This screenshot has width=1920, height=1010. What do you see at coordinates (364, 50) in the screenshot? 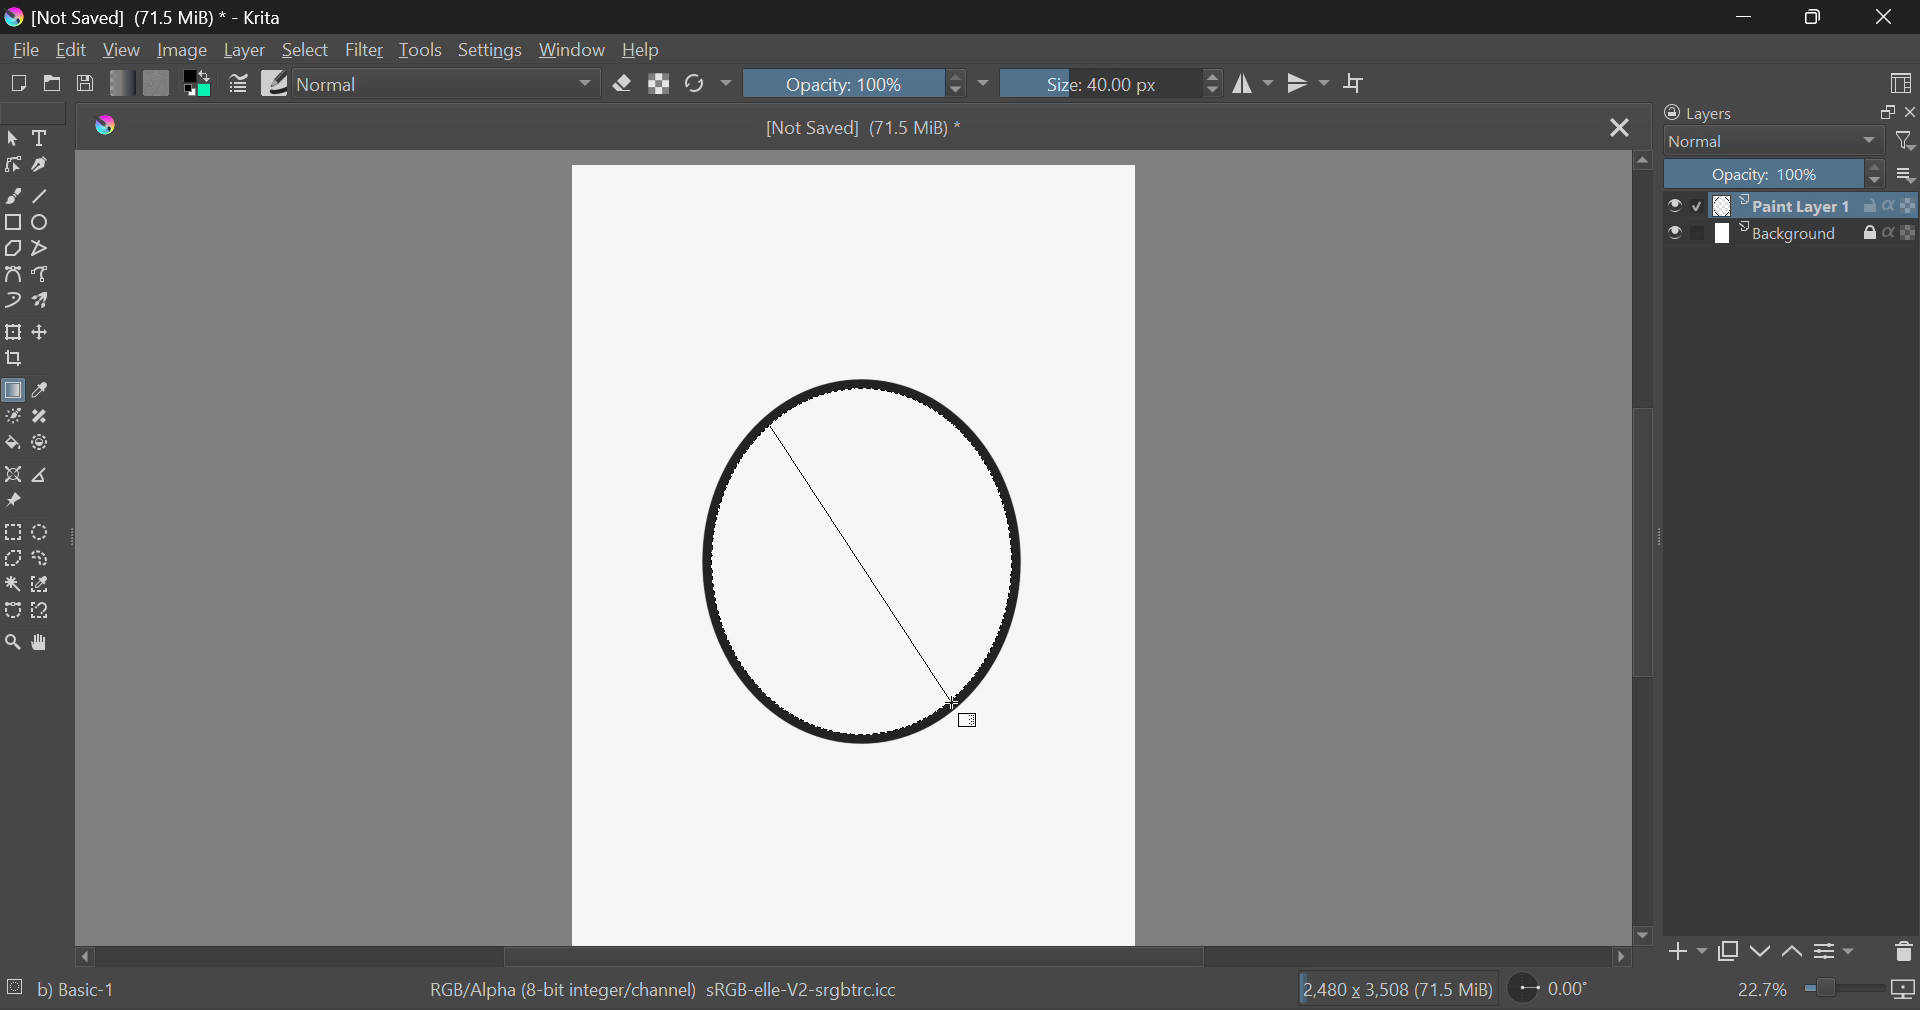
I see `Filter` at bounding box center [364, 50].